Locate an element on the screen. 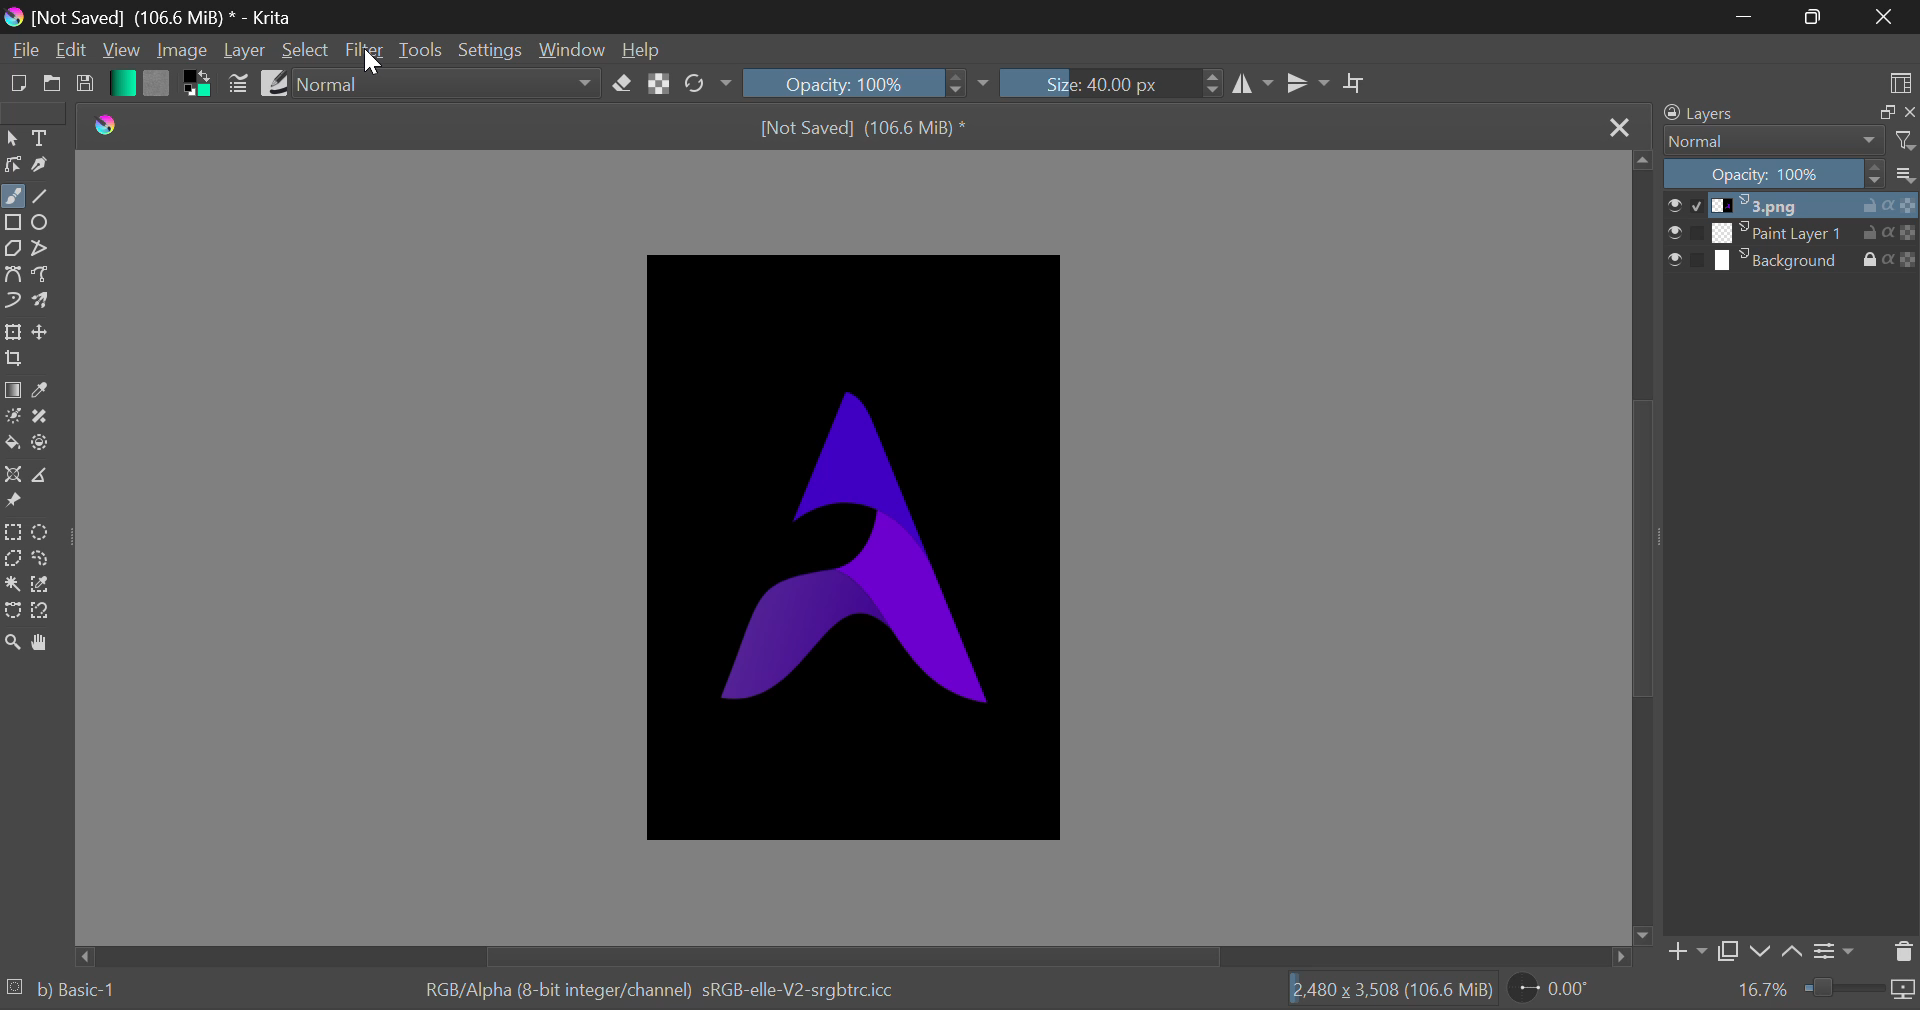  File is located at coordinates (22, 51).